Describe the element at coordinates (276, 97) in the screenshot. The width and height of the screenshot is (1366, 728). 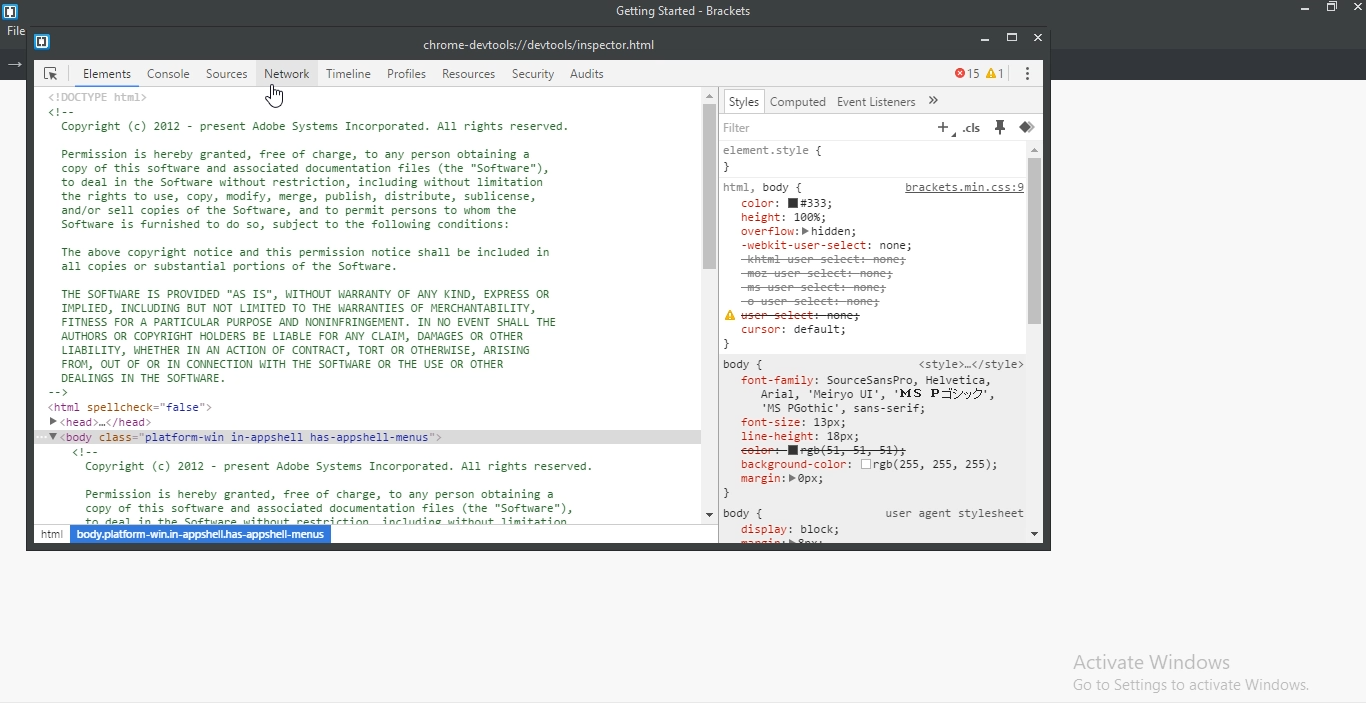
I see `cursor` at that location.